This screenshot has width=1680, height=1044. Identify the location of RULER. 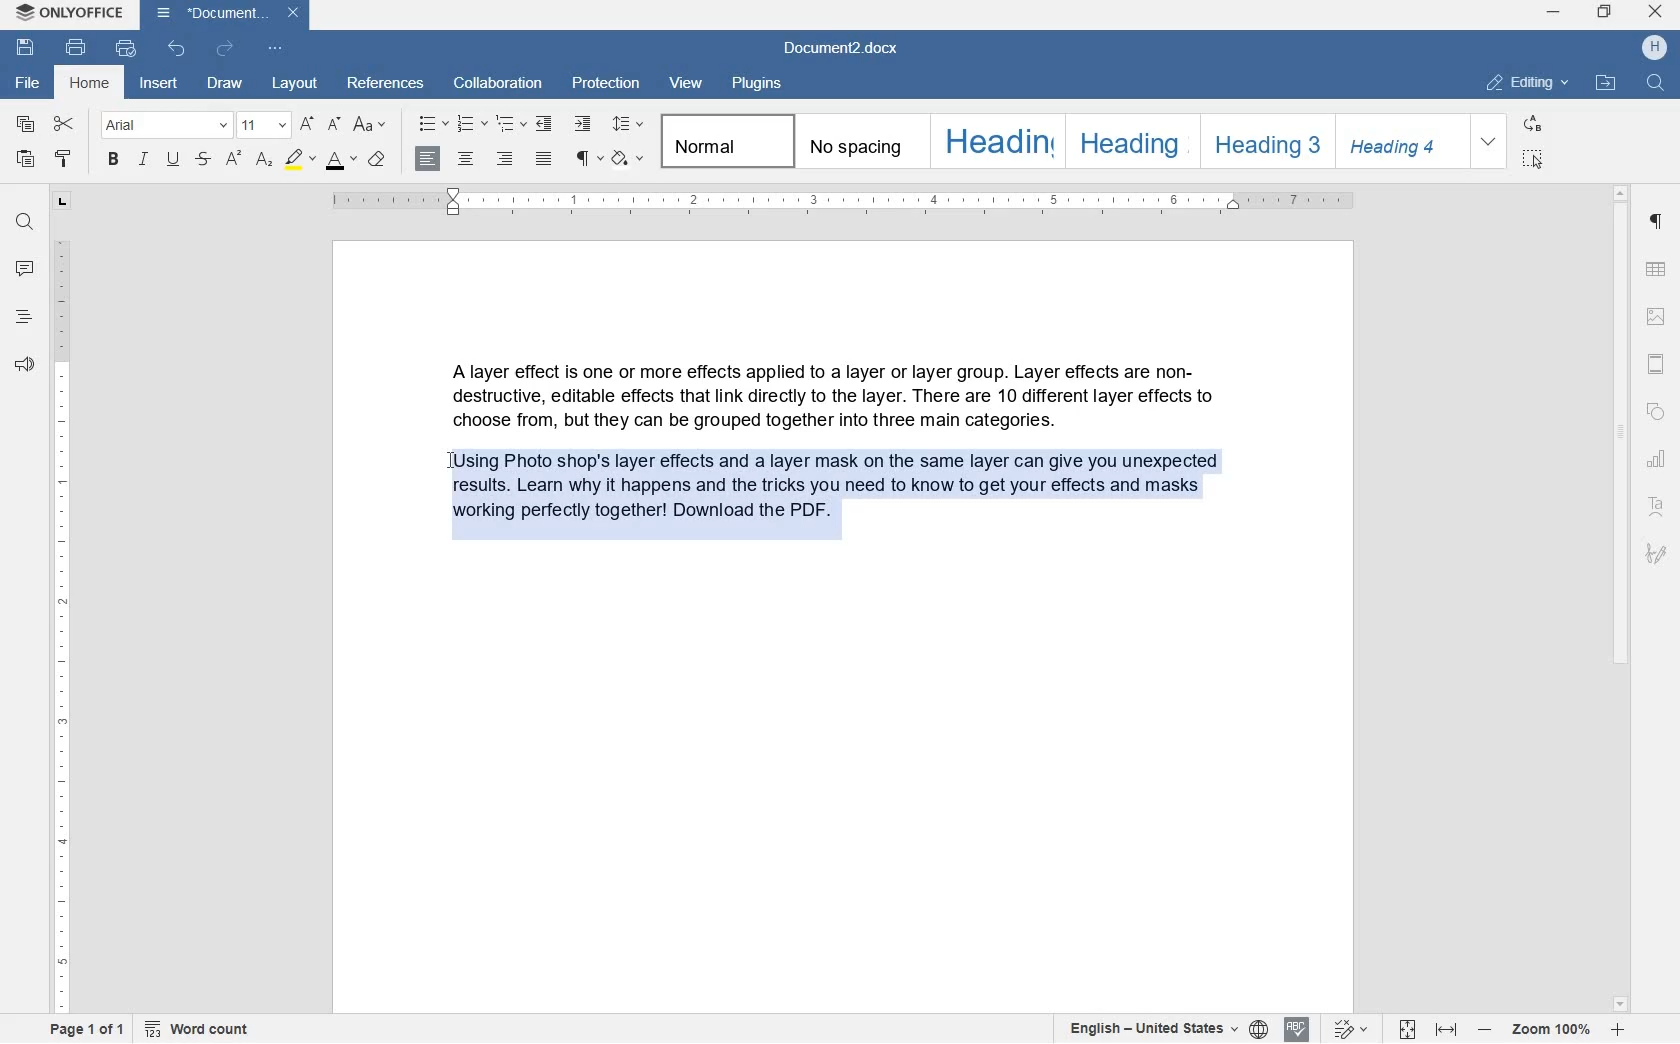
(857, 204).